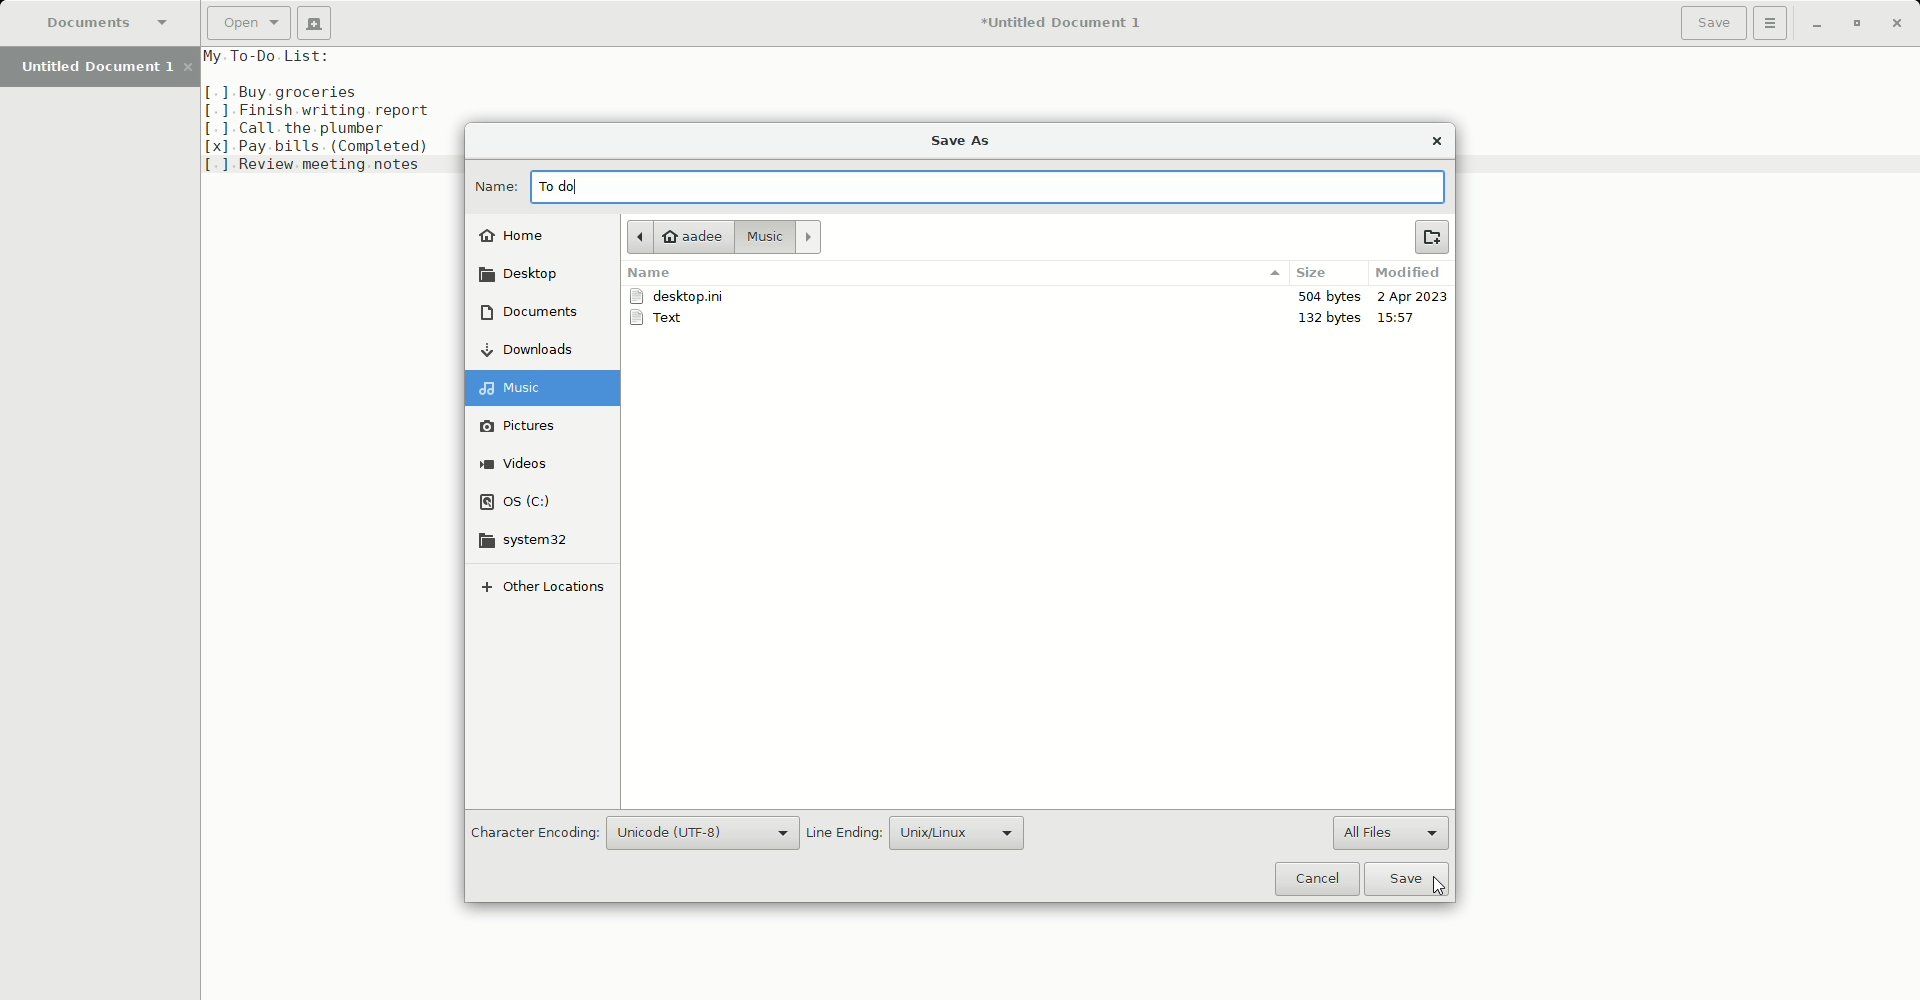 This screenshot has height=1000, width=1920. What do you see at coordinates (1412, 298) in the screenshot?
I see `2 Apr` at bounding box center [1412, 298].